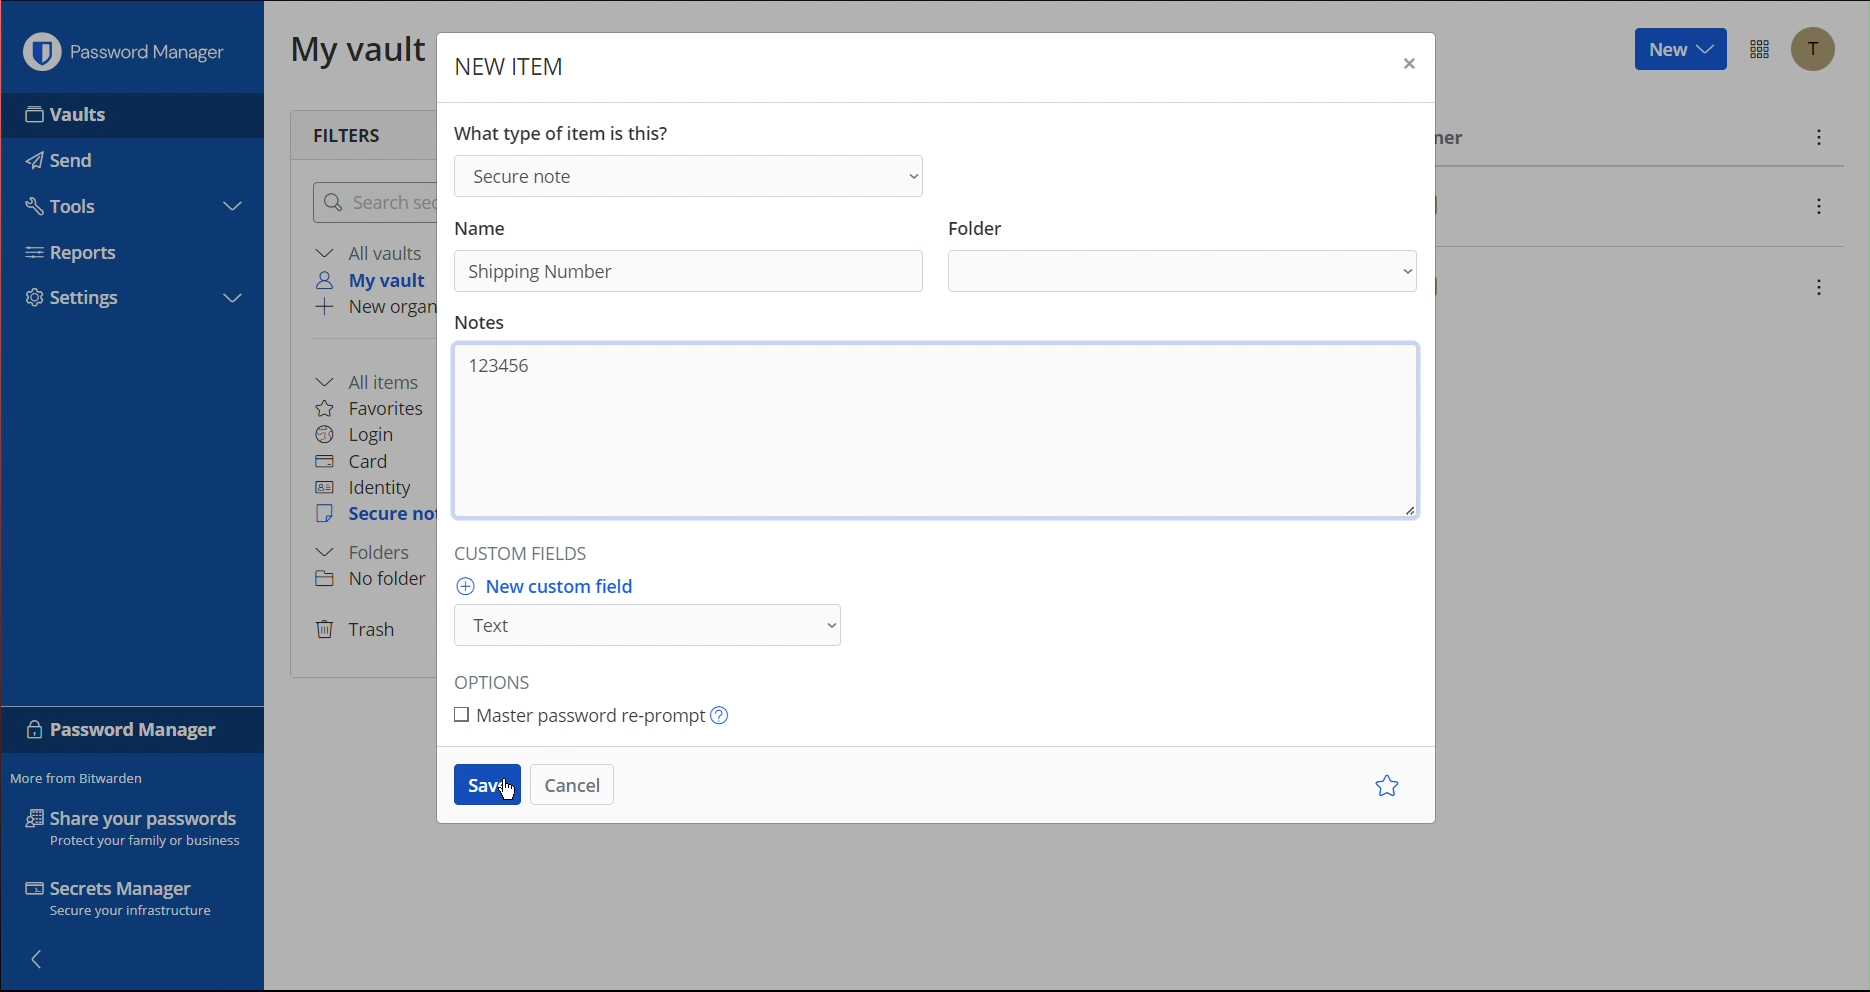  I want to click on Master Password Re-Prompt, so click(608, 721).